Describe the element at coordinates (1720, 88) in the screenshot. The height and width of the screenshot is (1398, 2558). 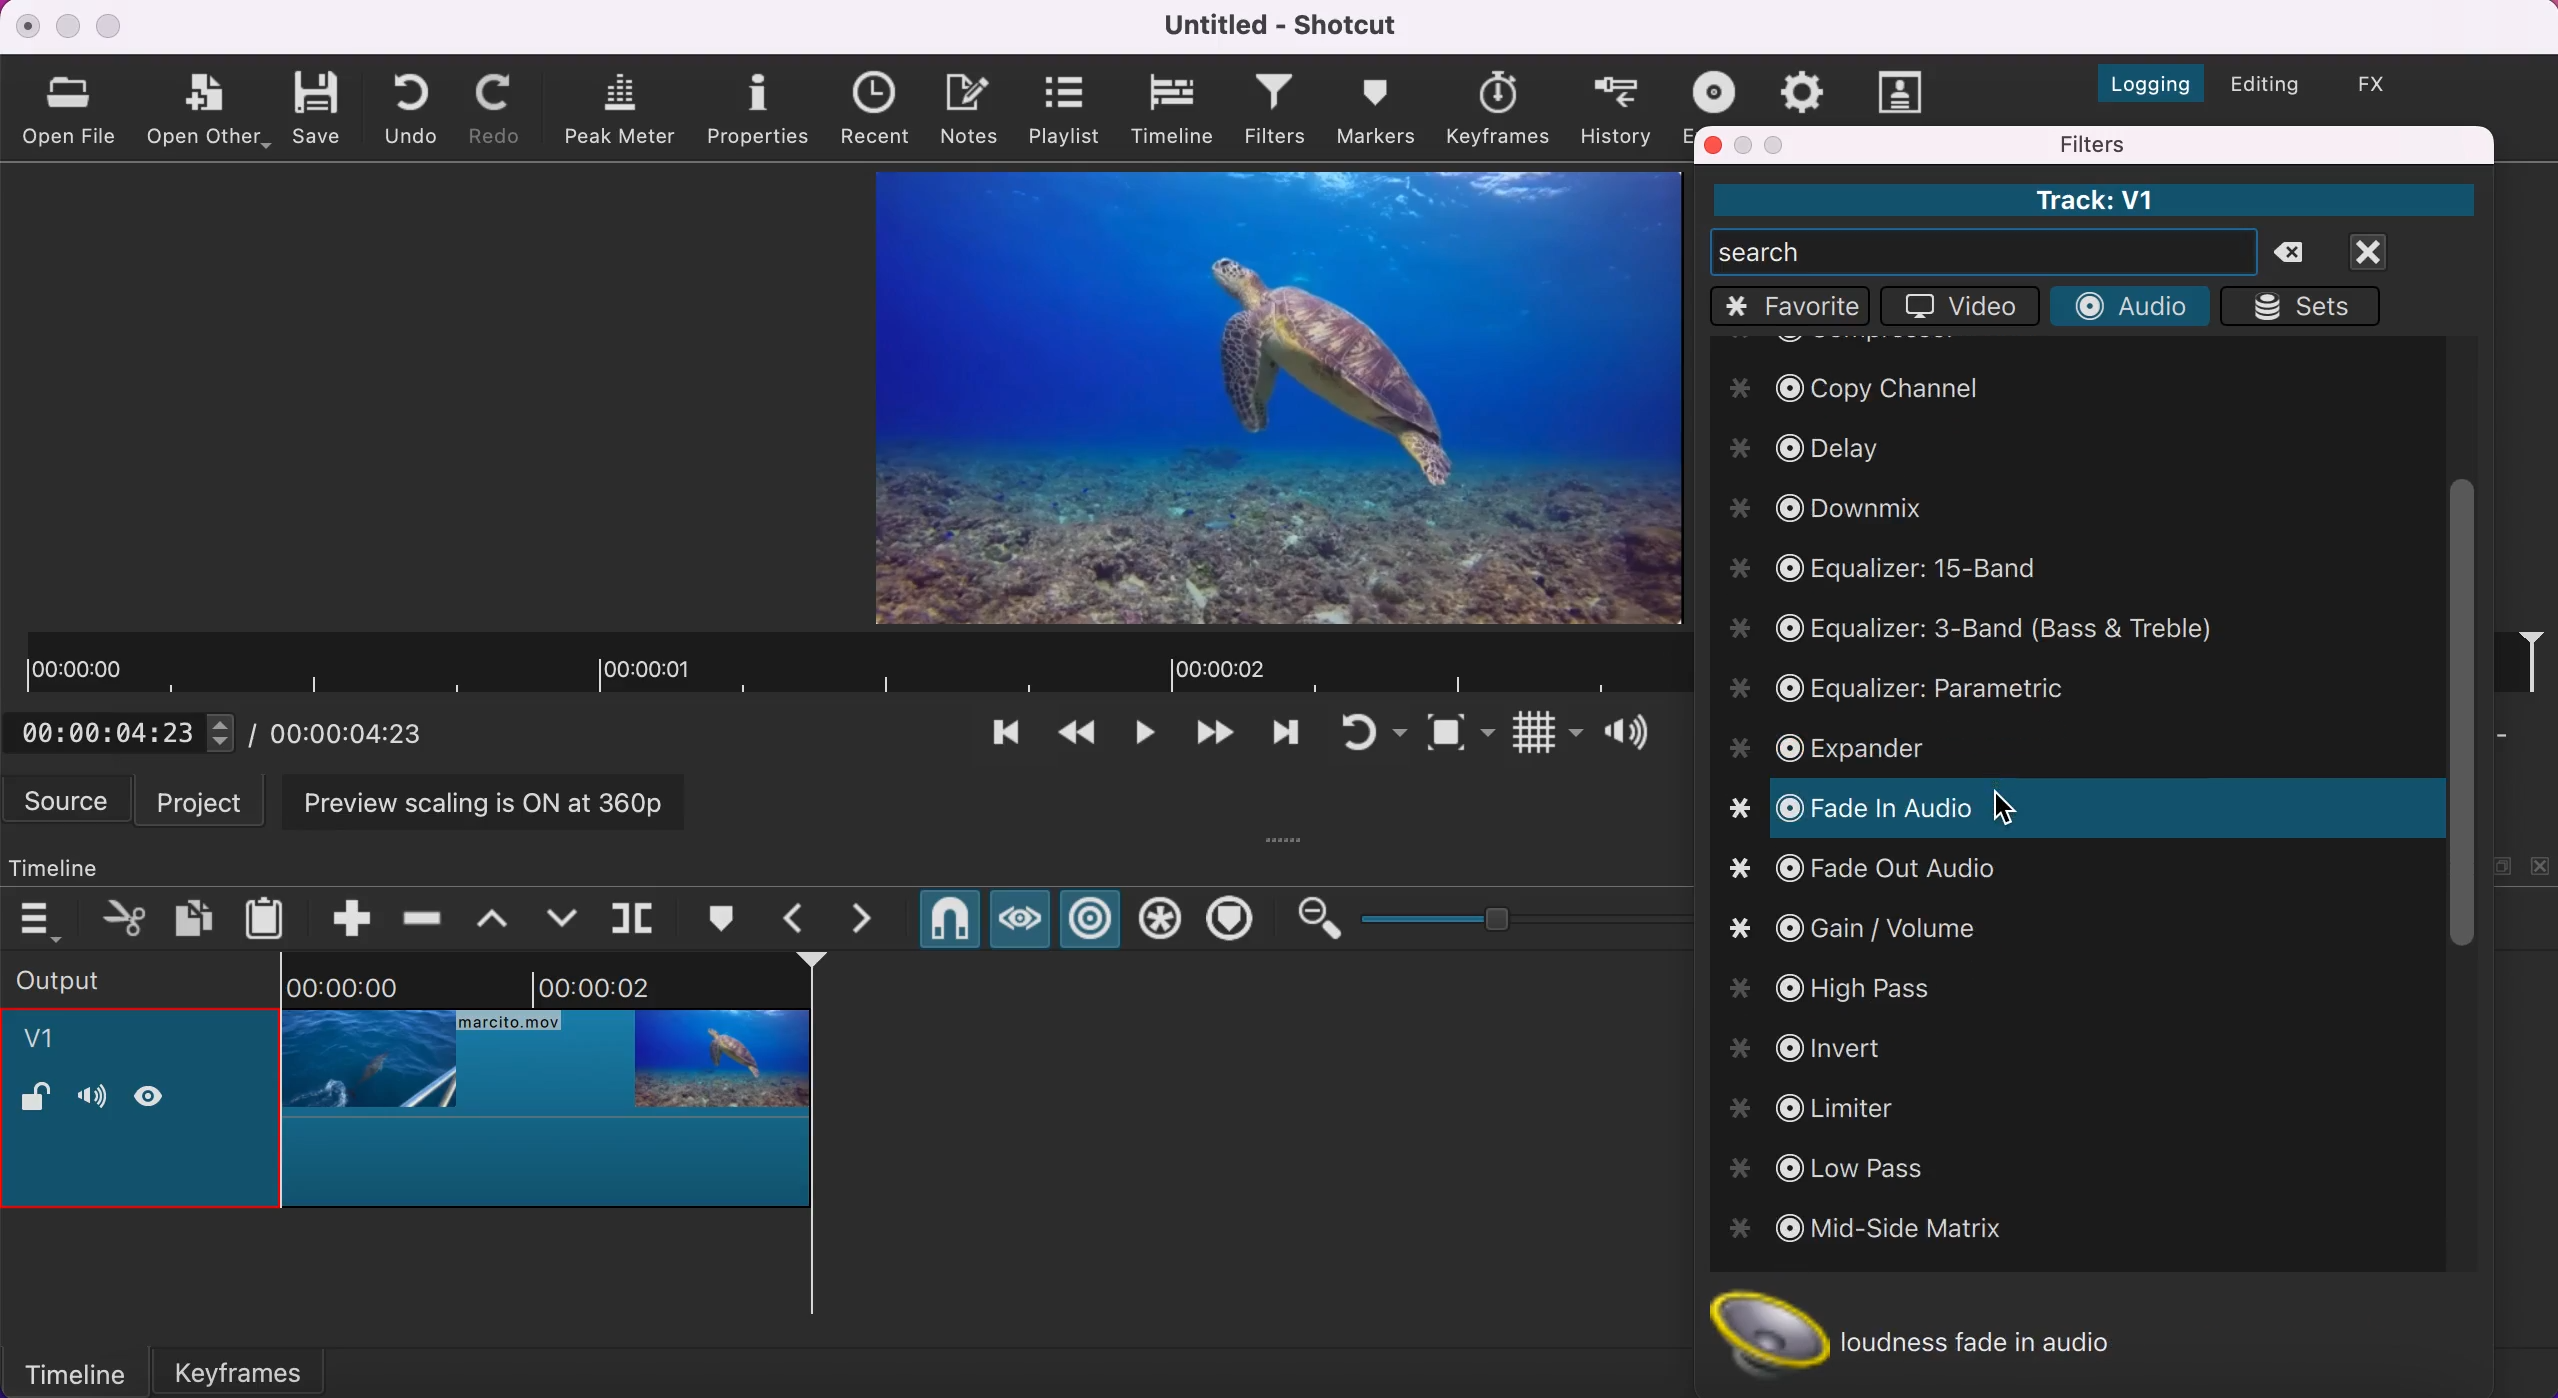
I see `exort` at that location.